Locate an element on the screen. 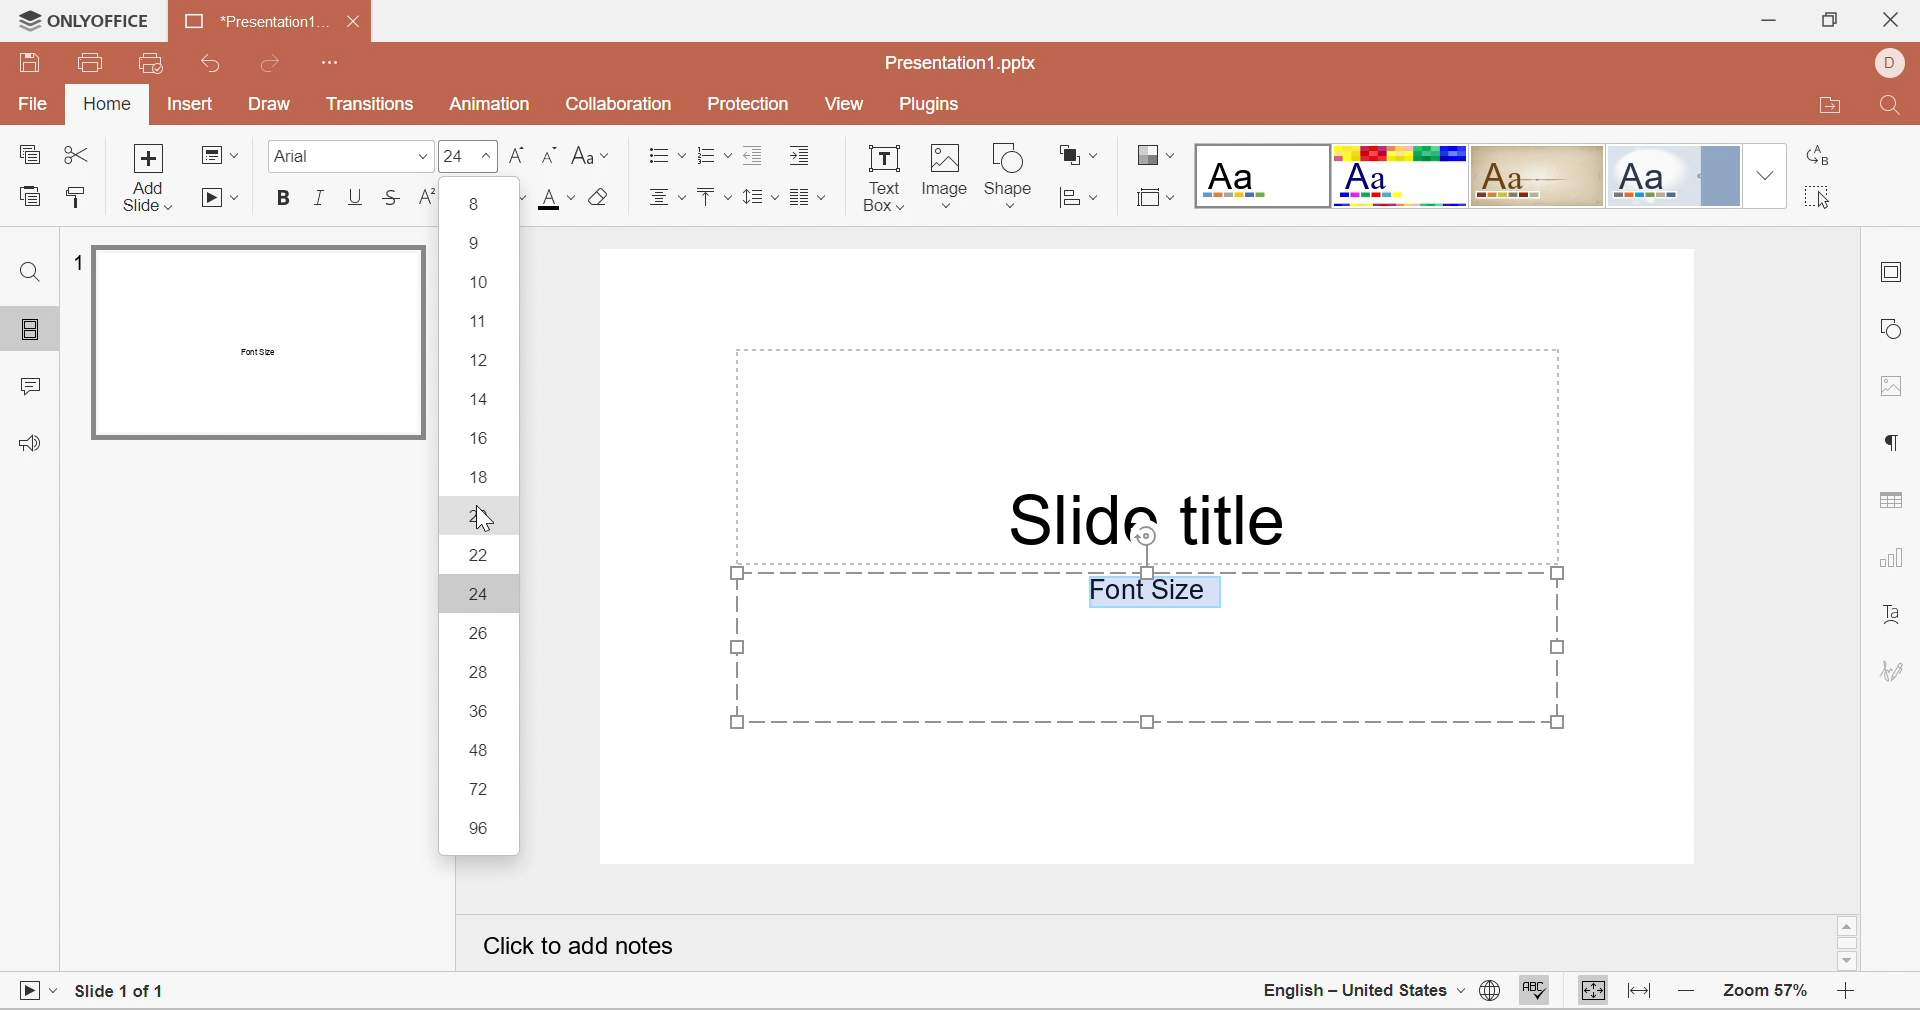 The image size is (1920, 1010). 9 is located at coordinates (478, 245).